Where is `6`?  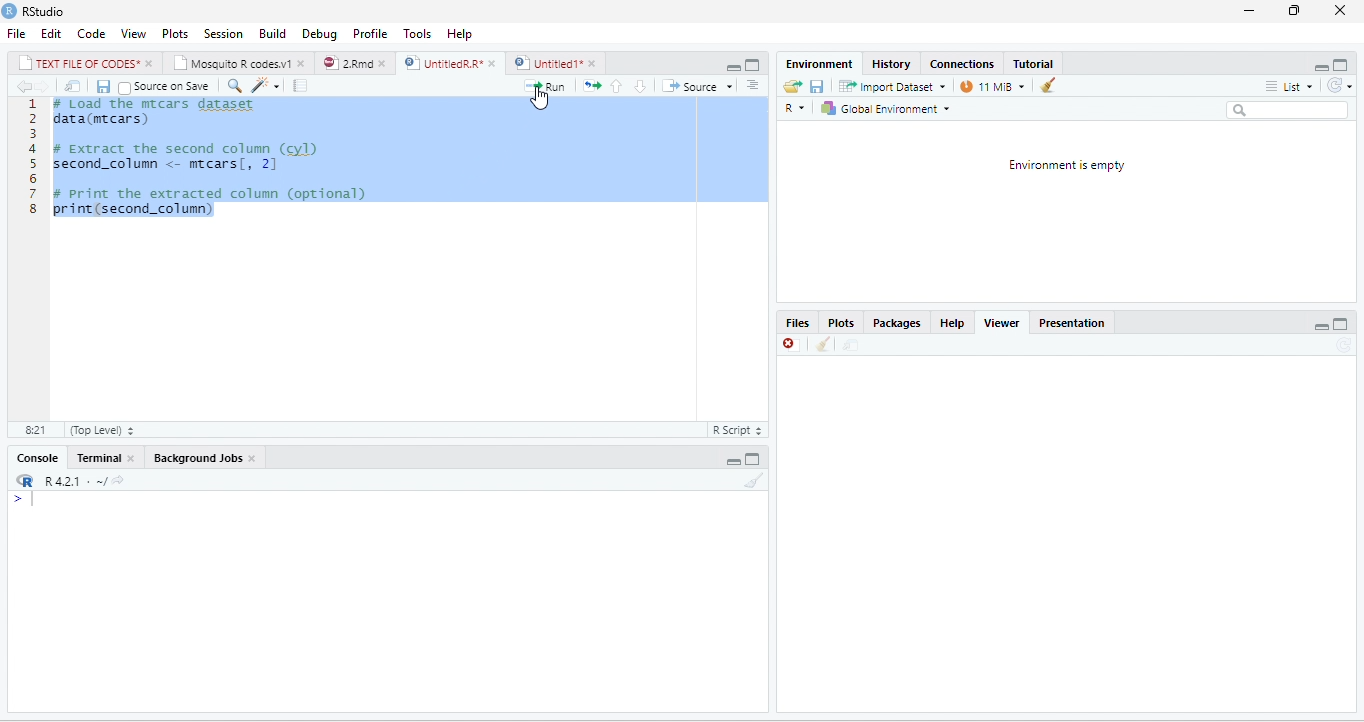 6 is located at coordinates (33, 178).